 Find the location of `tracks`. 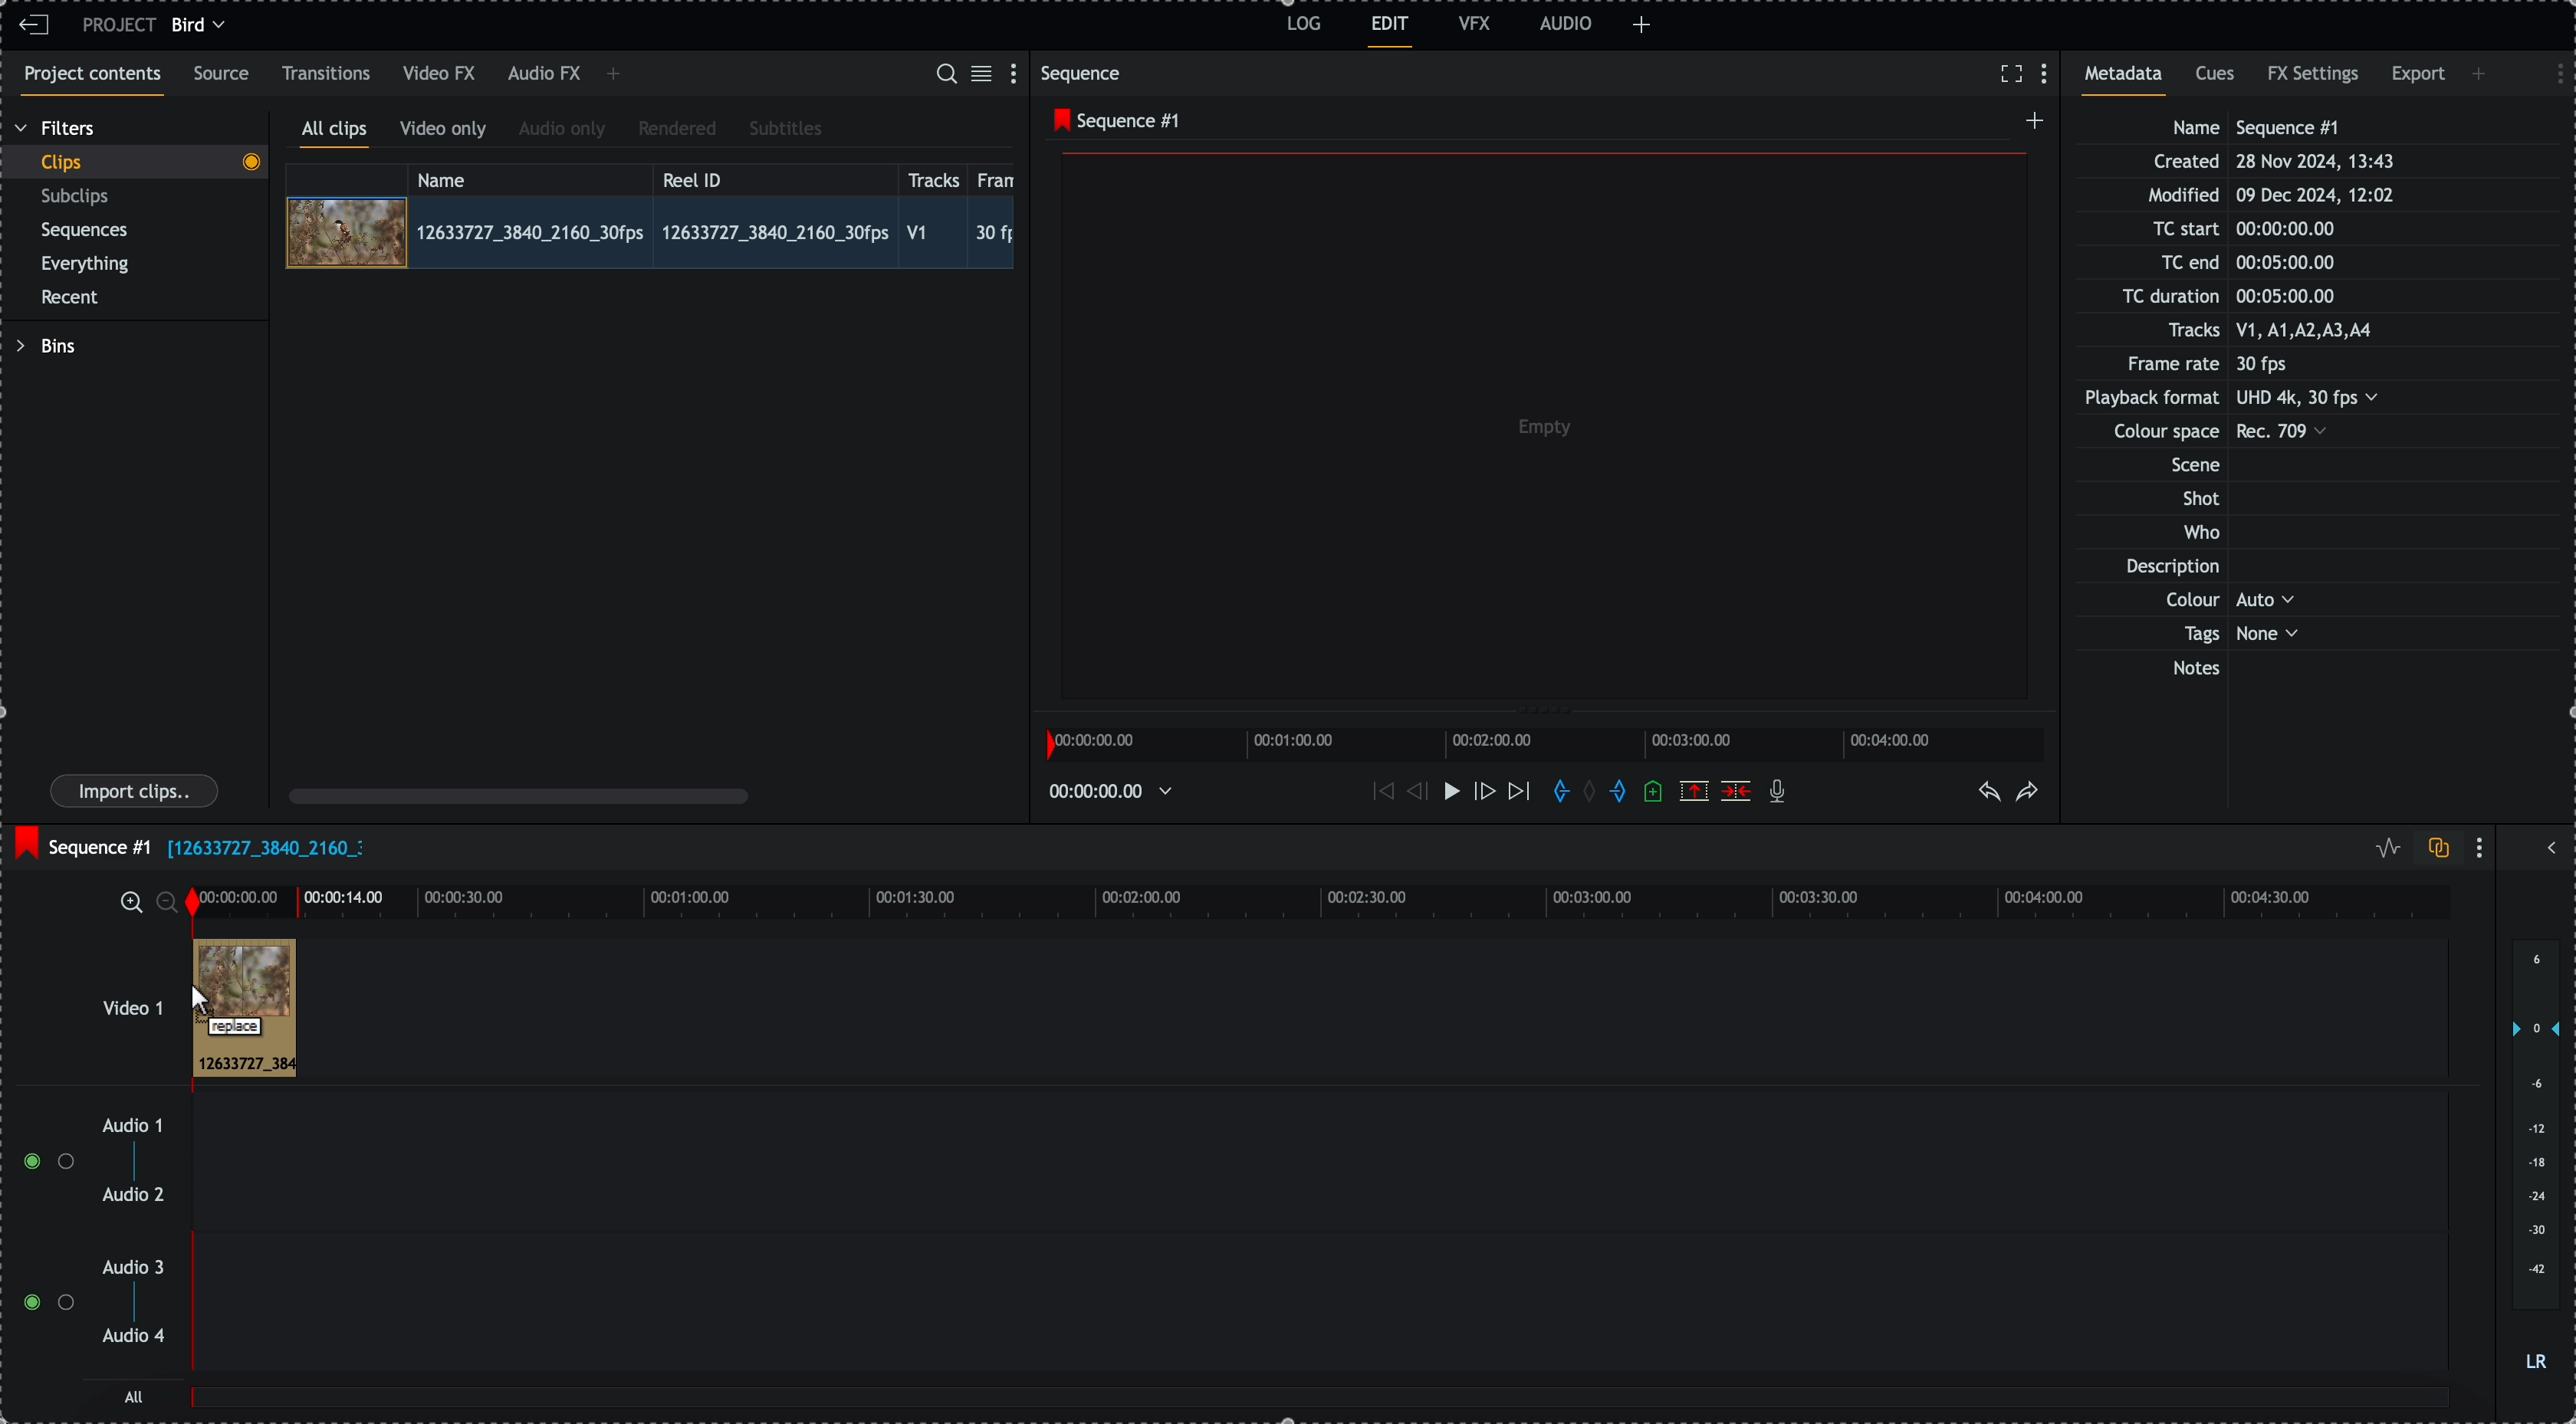

tracks is located at coordinates (934, 177).